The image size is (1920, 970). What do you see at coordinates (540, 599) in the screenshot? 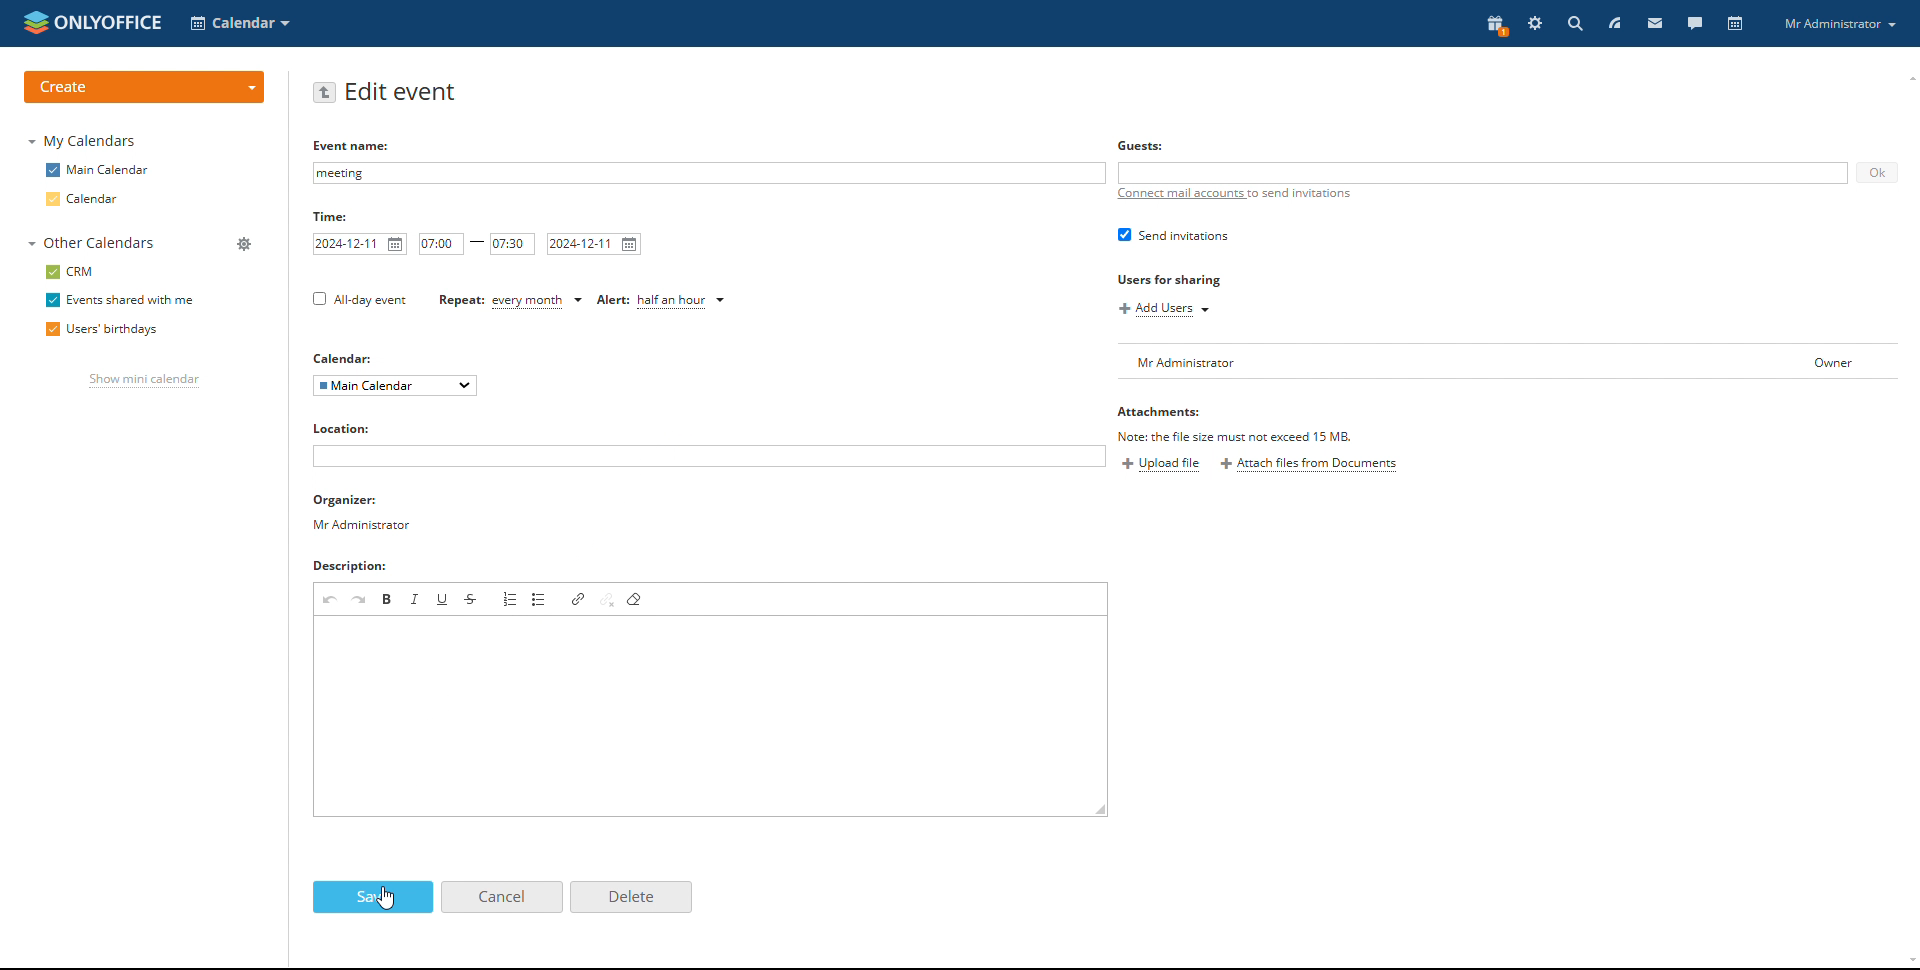
I see `insert/remove bulleted list` at bounding box center [540, 599].